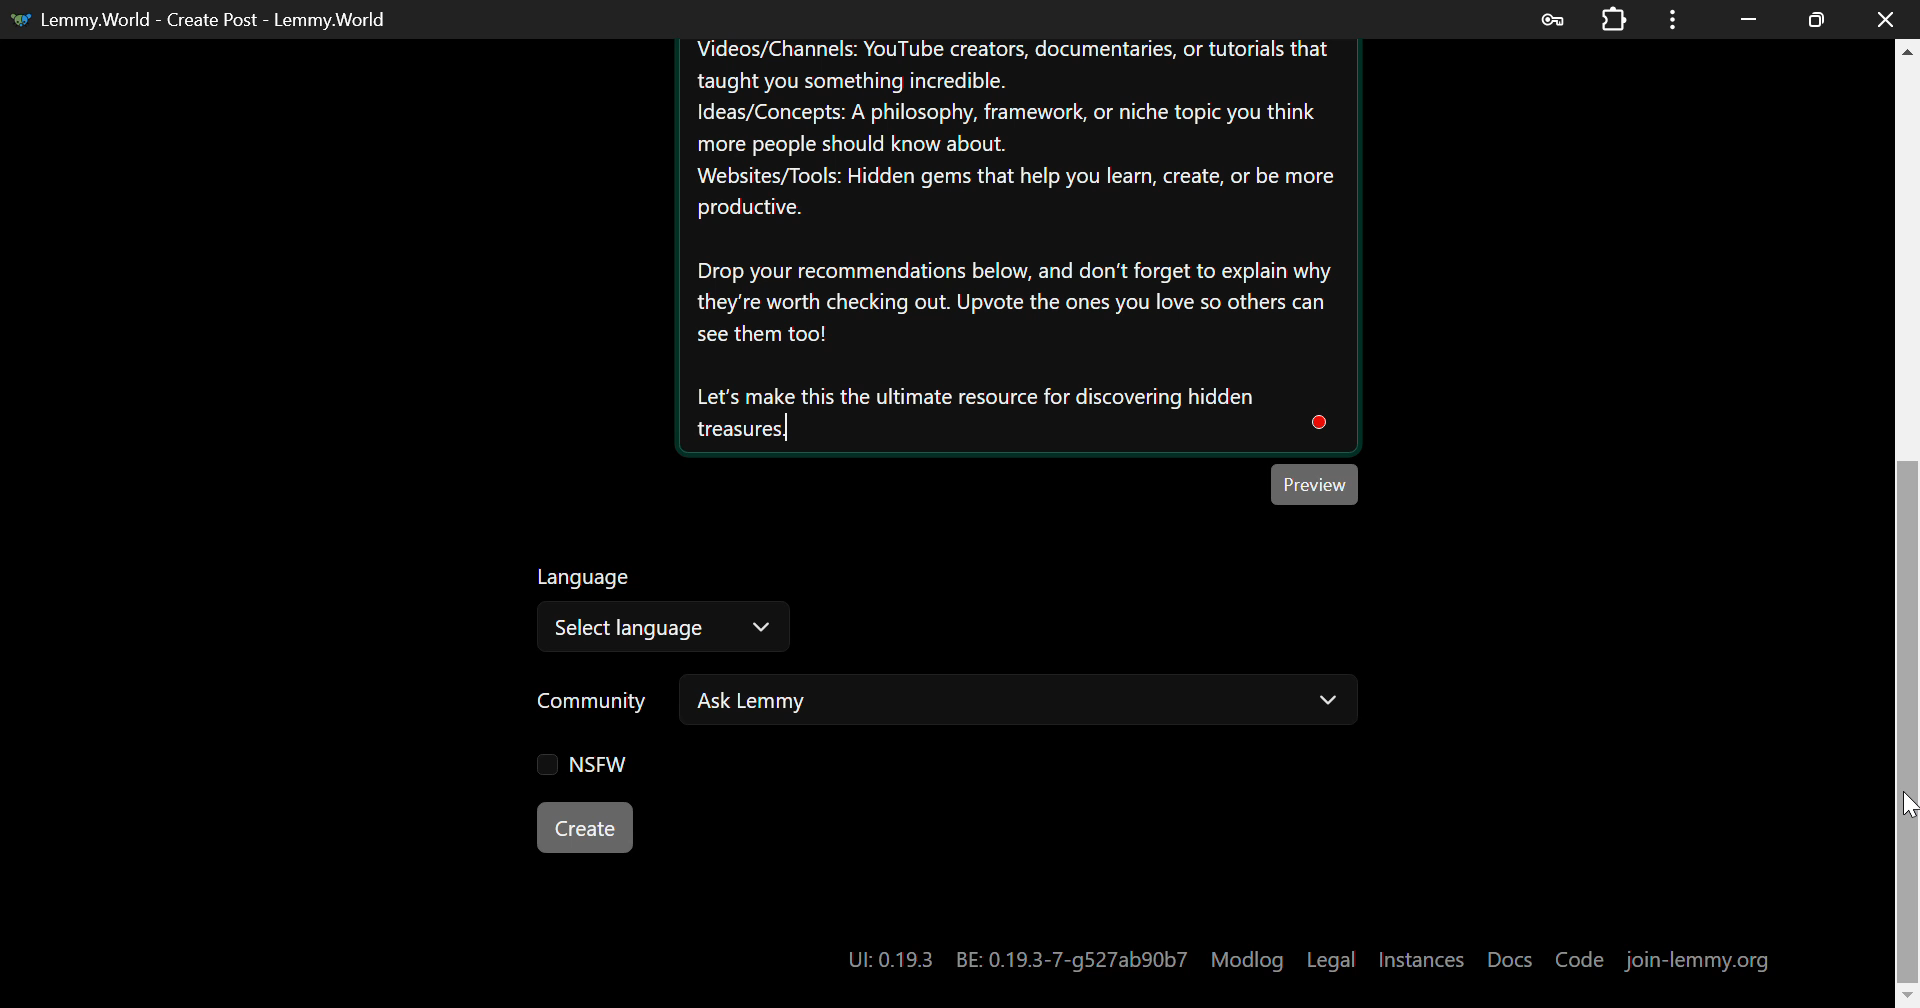 The height and width of the screenshot is (1008, 1920). What do you see at coordinates (1421, 960) in the screenshot?
I see `Instances` at bounding box center [1421, 960].